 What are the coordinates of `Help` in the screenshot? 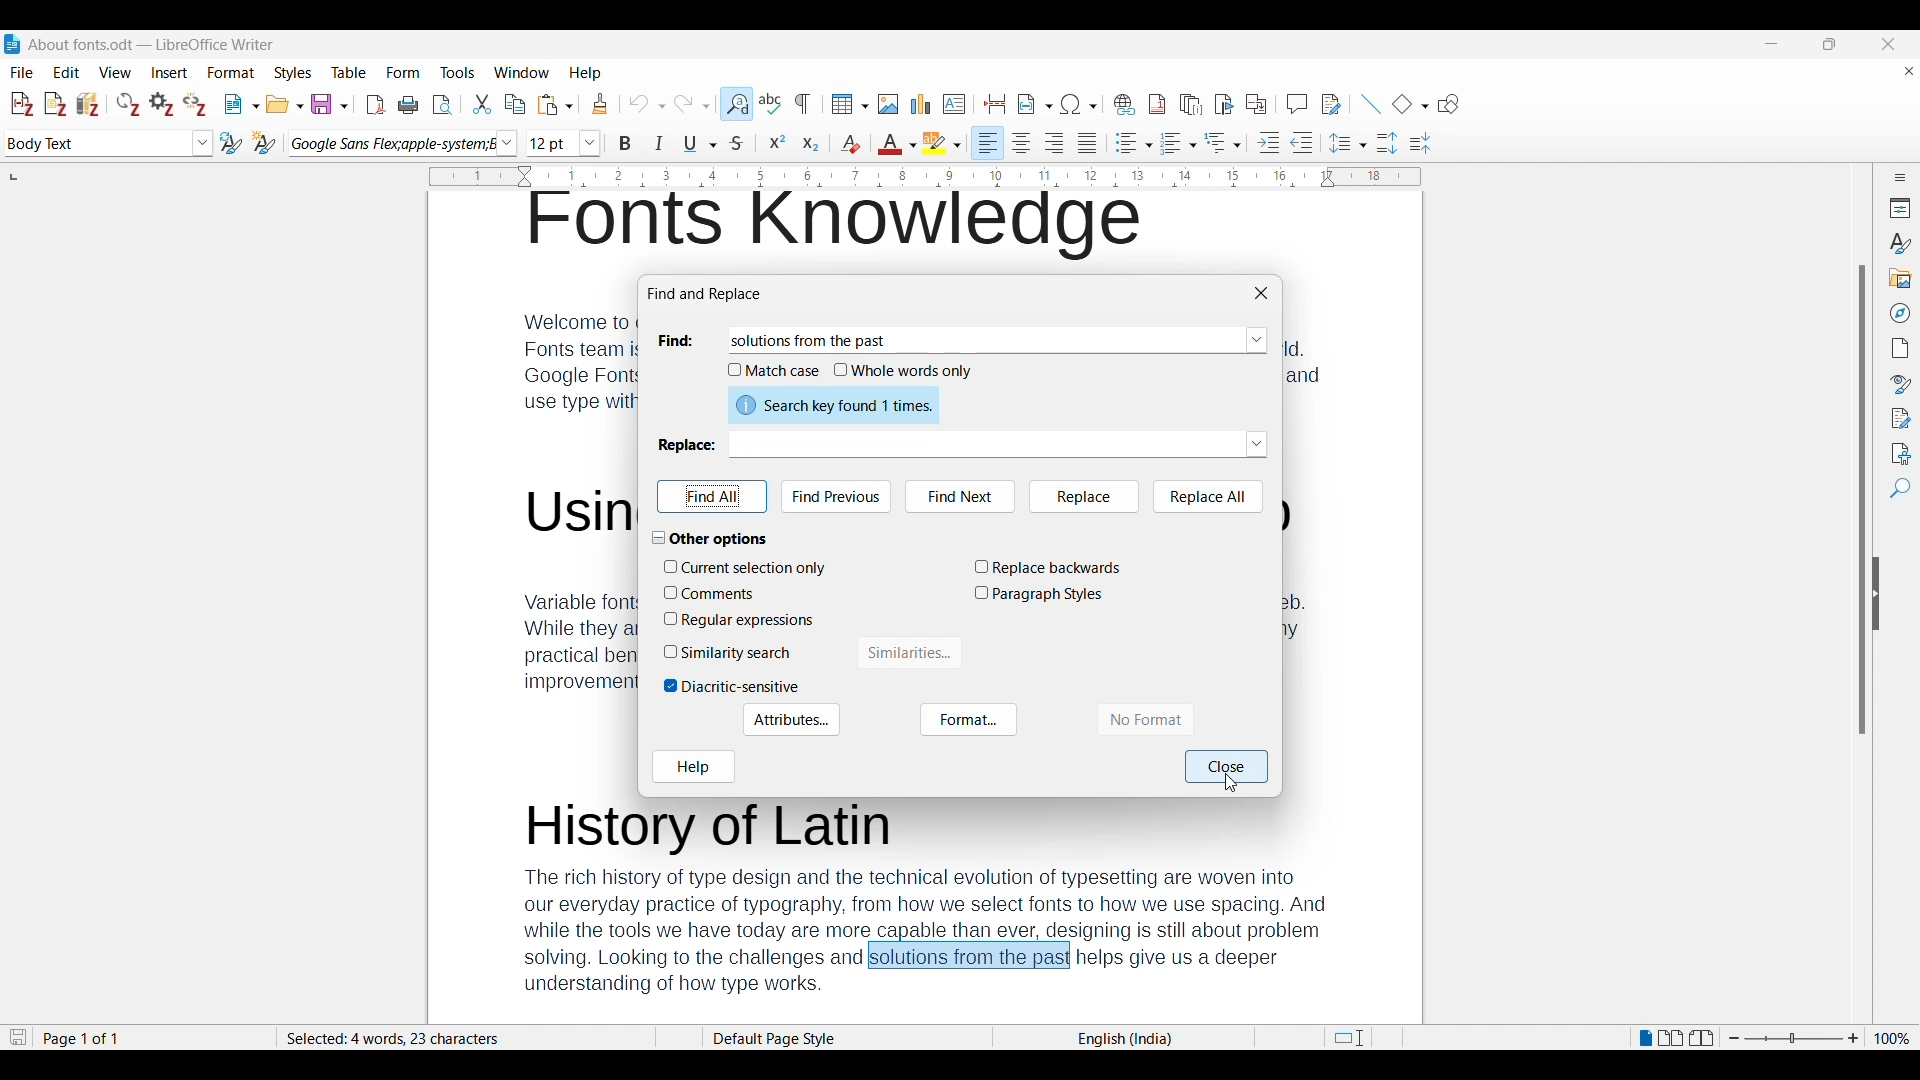 It's located at (694, 767).